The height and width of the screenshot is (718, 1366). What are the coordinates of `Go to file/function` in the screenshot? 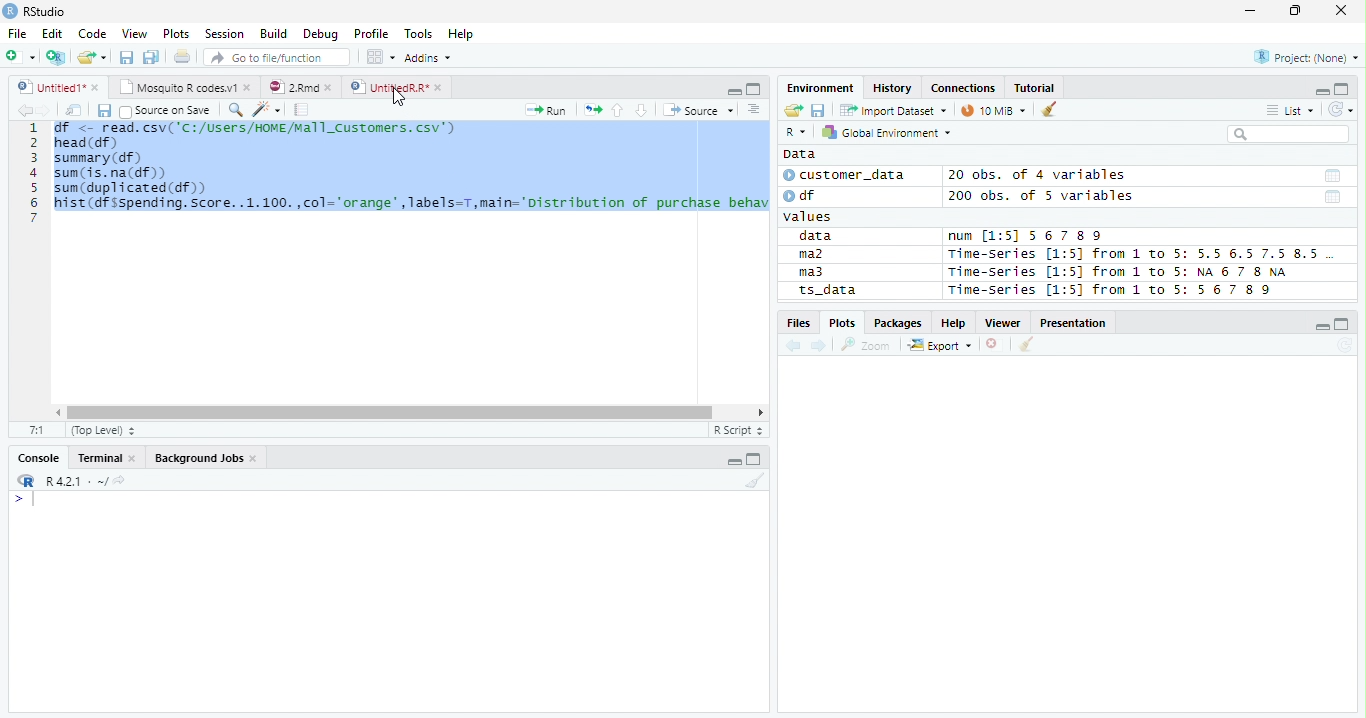 It's located at (274, 58).